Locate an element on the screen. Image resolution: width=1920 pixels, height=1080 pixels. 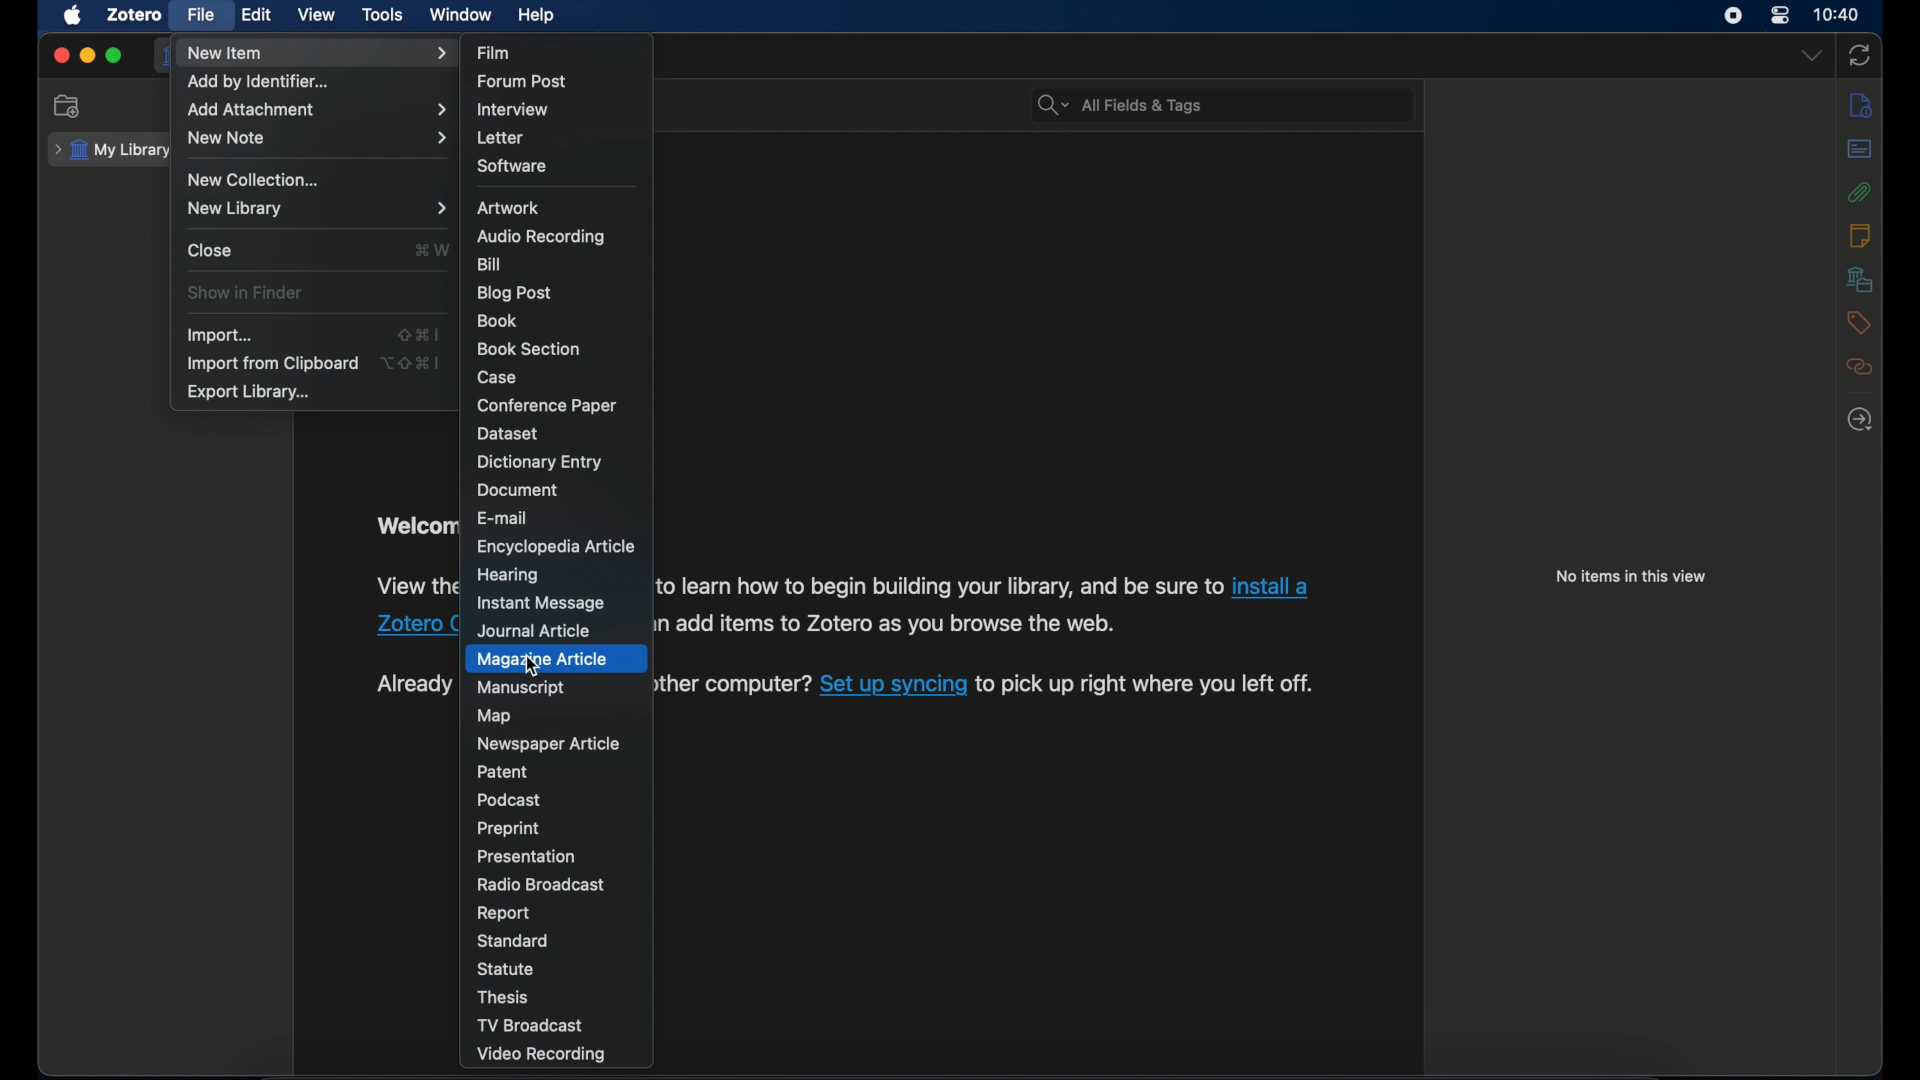
hearing is located at coordinates (508, 575).